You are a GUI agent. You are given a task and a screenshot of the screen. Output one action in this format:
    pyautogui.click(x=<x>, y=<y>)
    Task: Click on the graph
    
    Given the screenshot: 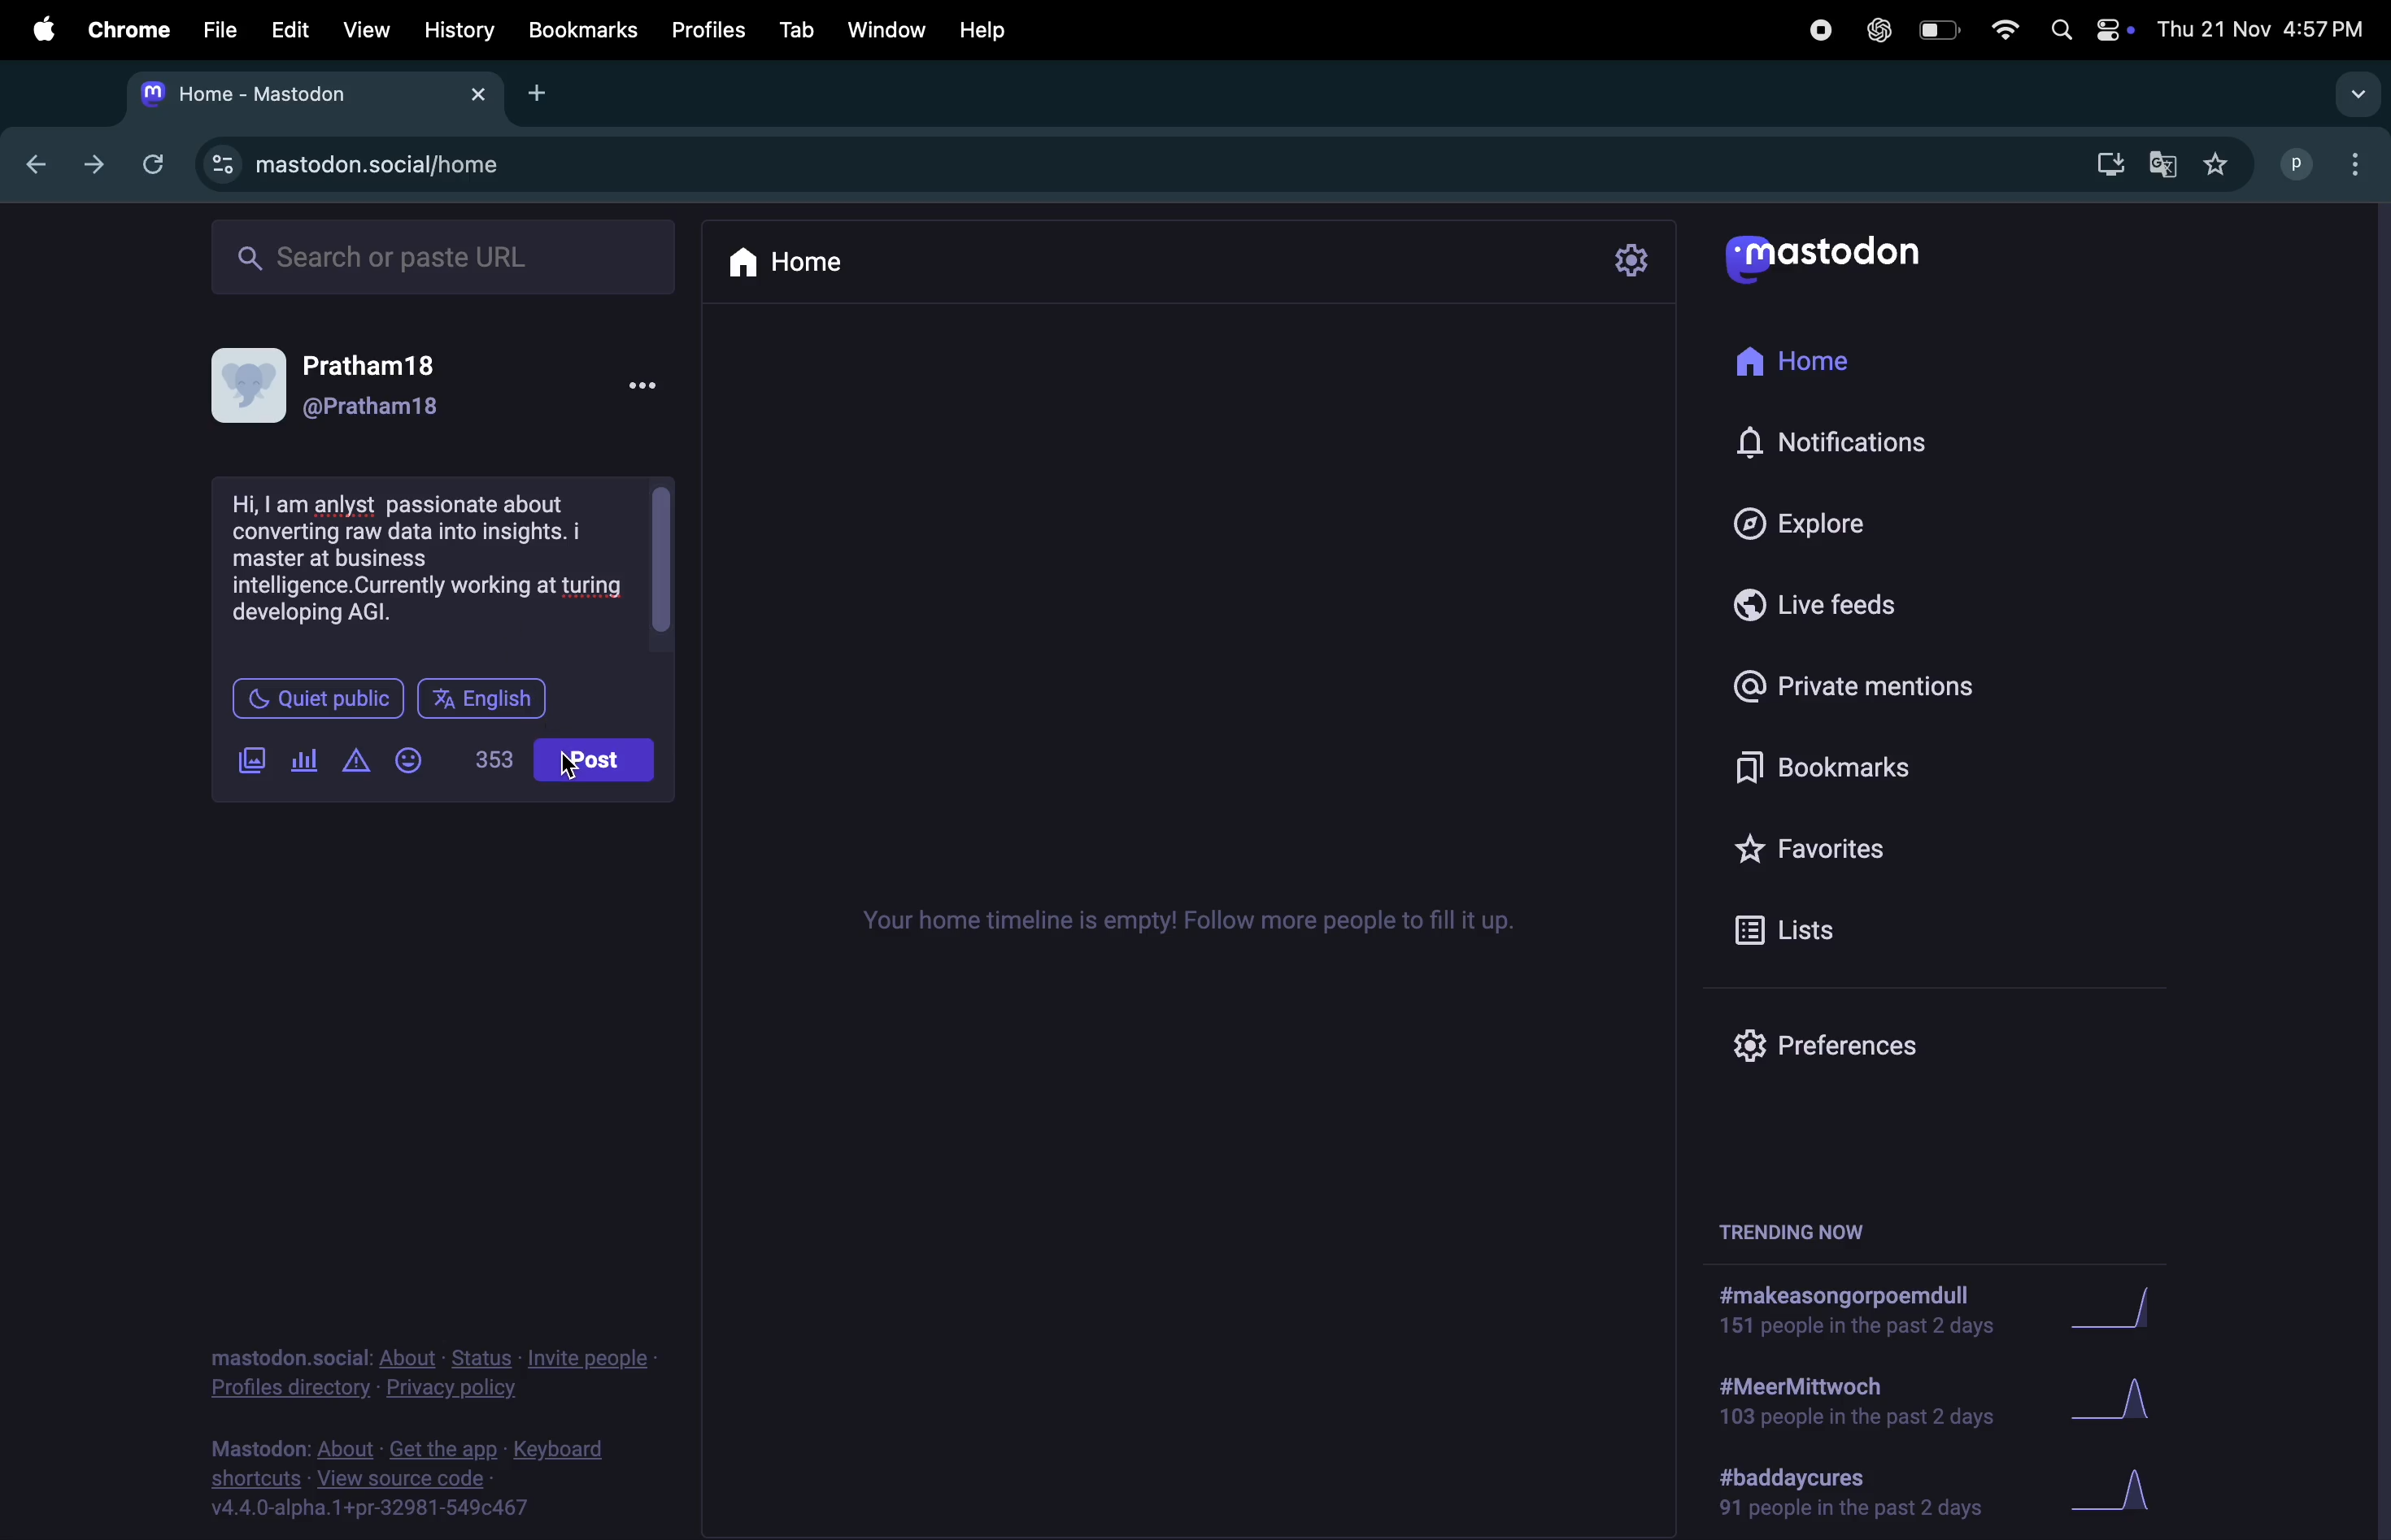 What is the action you would take?
    pyautogui.click(x=2121, y=1492)
    